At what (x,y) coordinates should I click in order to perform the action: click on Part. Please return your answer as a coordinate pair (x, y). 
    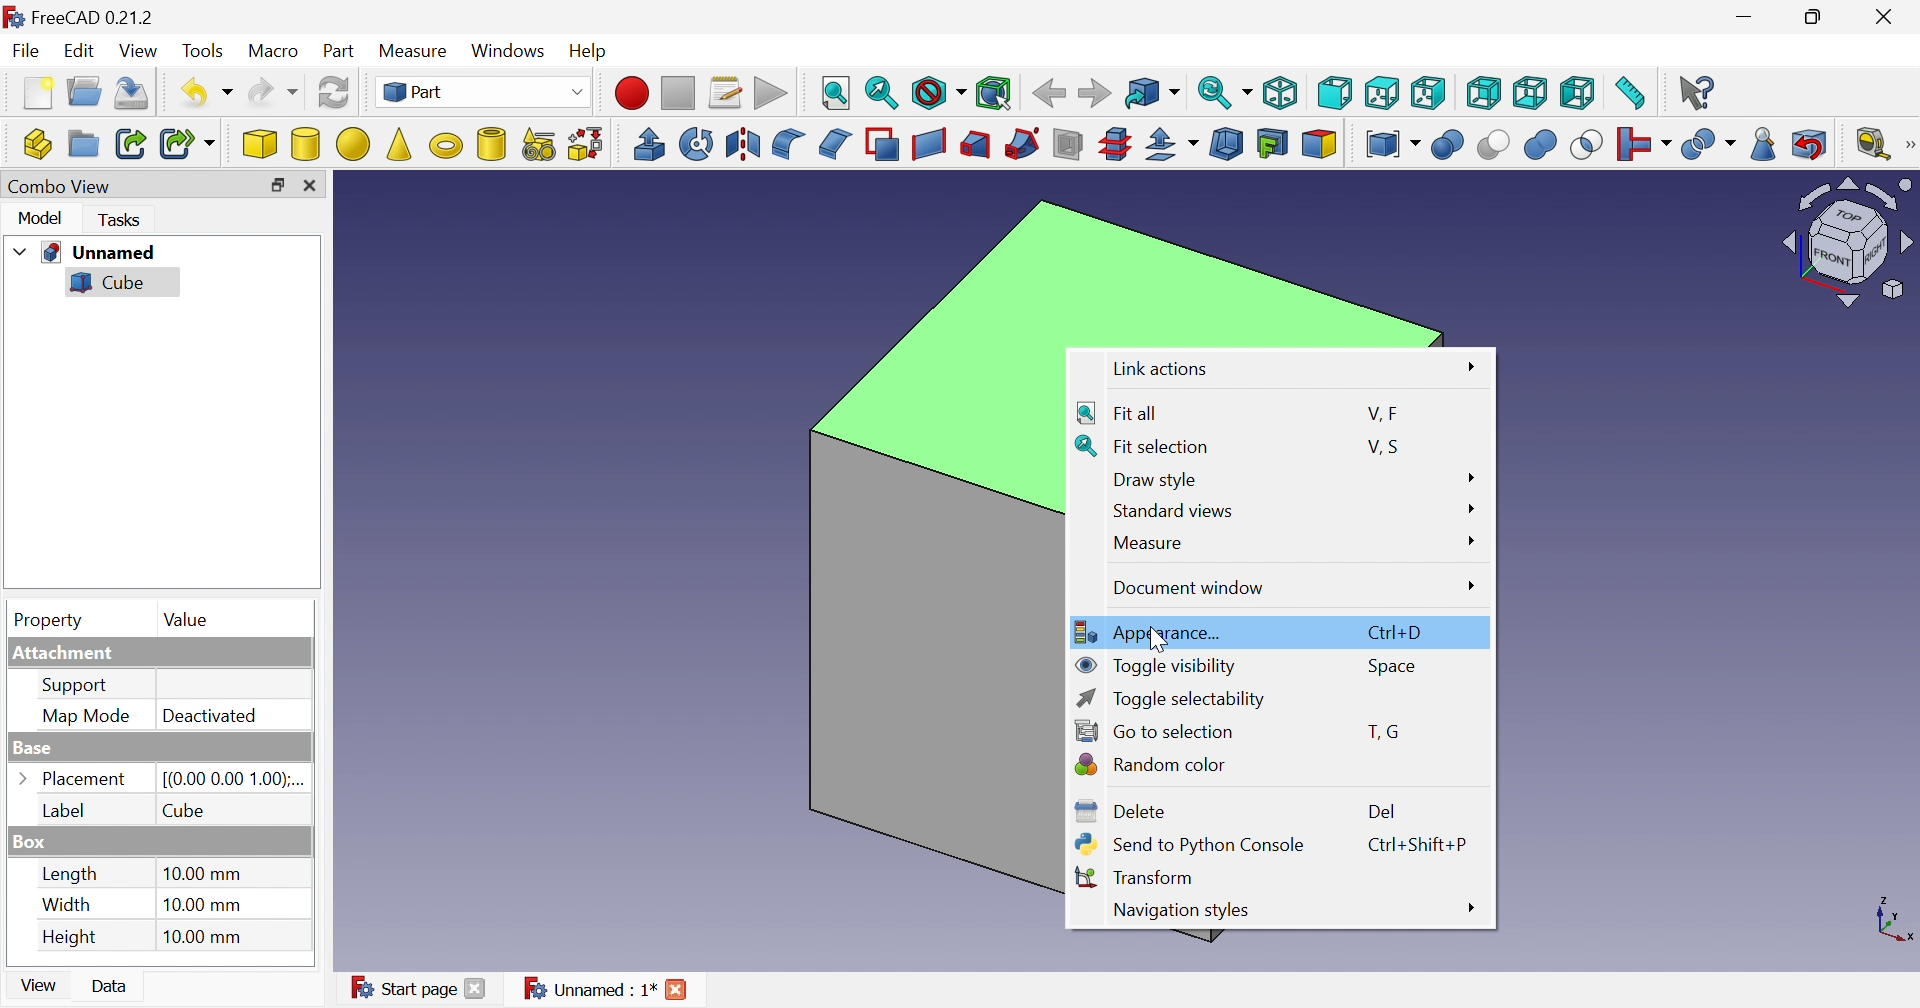
    Looking at the image, I should click on (342, 52).